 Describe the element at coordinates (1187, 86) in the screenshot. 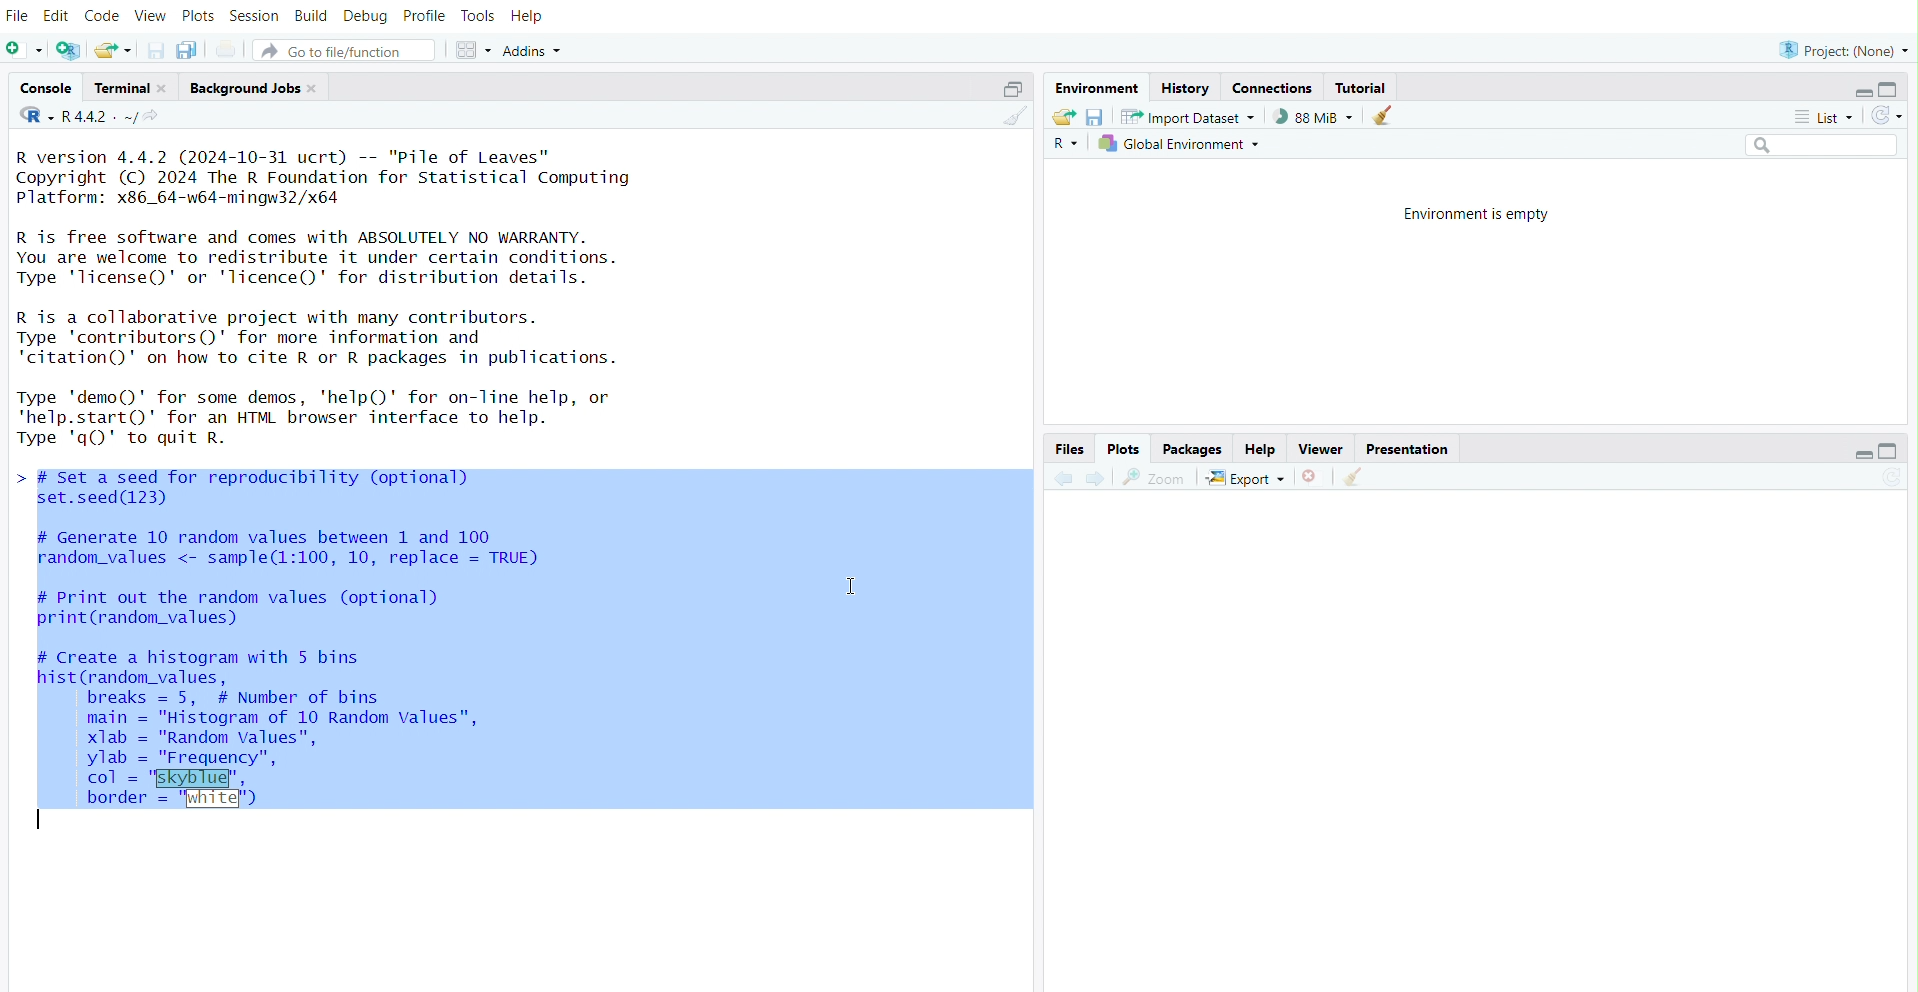

I see `history` at that location.